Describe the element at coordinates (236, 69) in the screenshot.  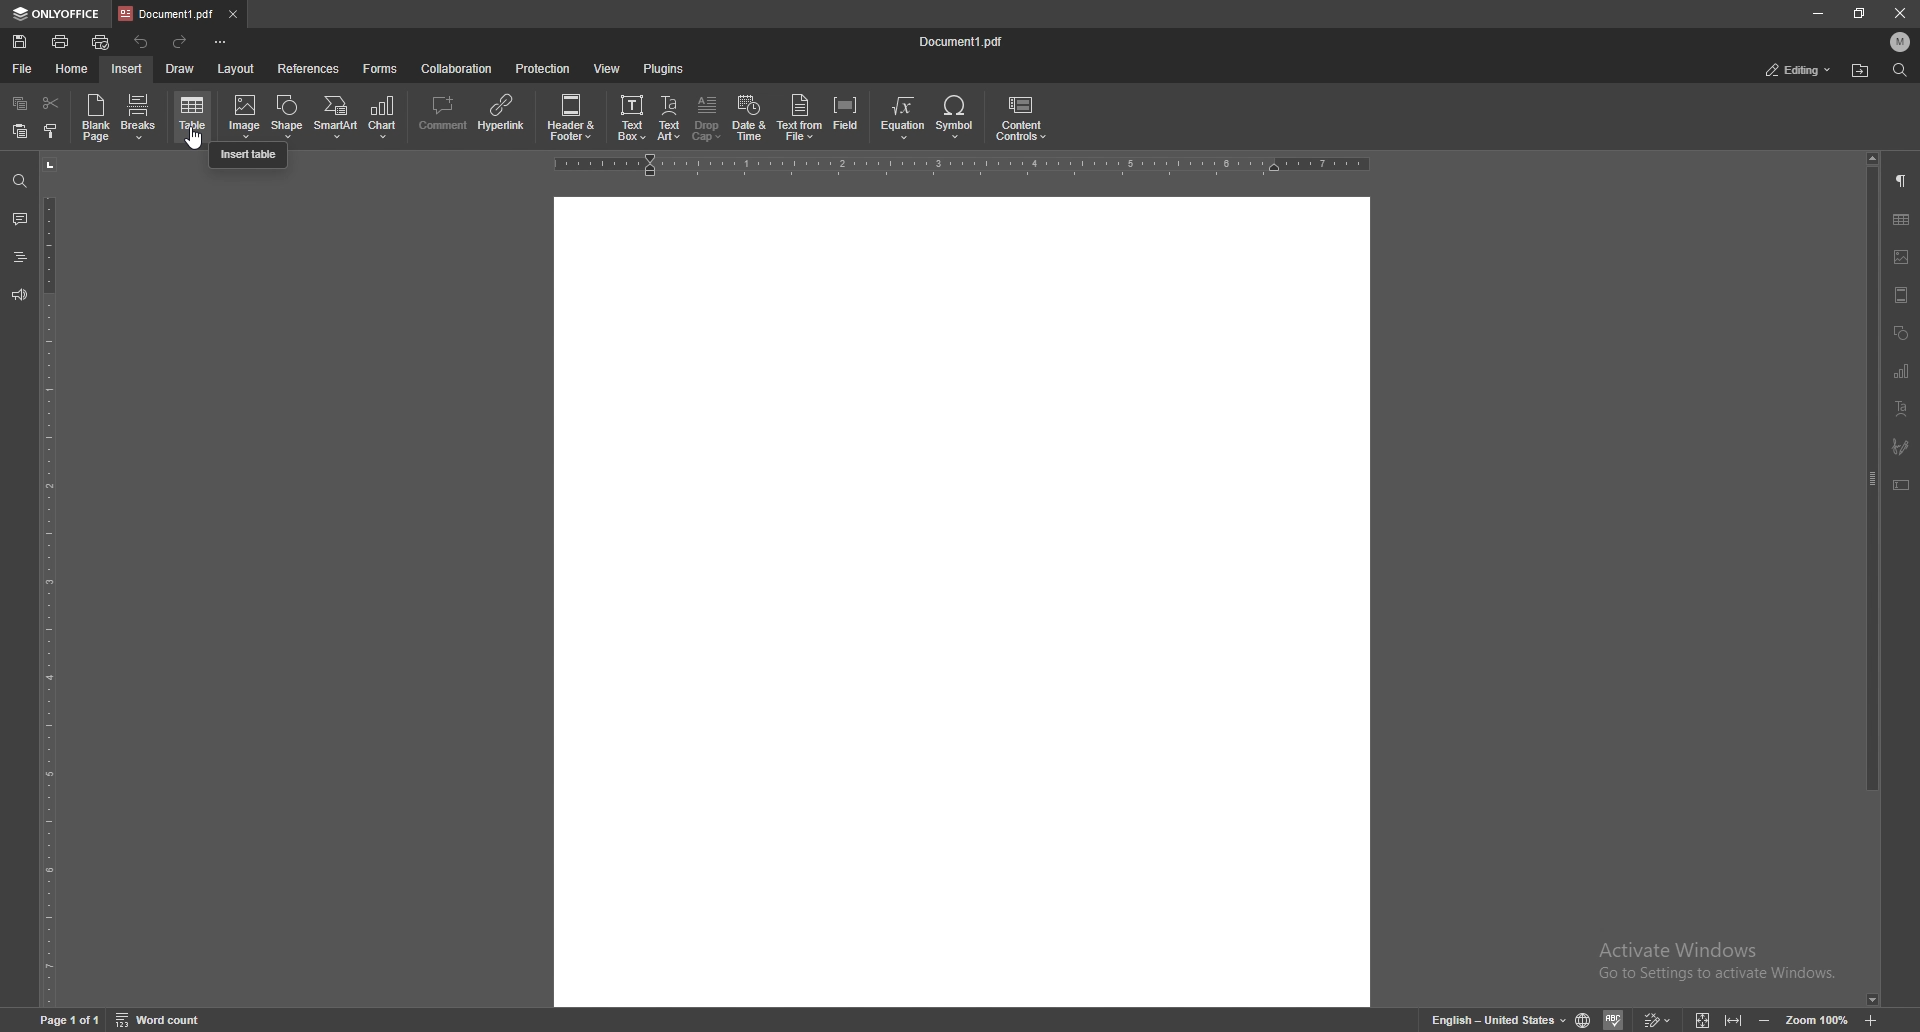
I see `layout` at that location.